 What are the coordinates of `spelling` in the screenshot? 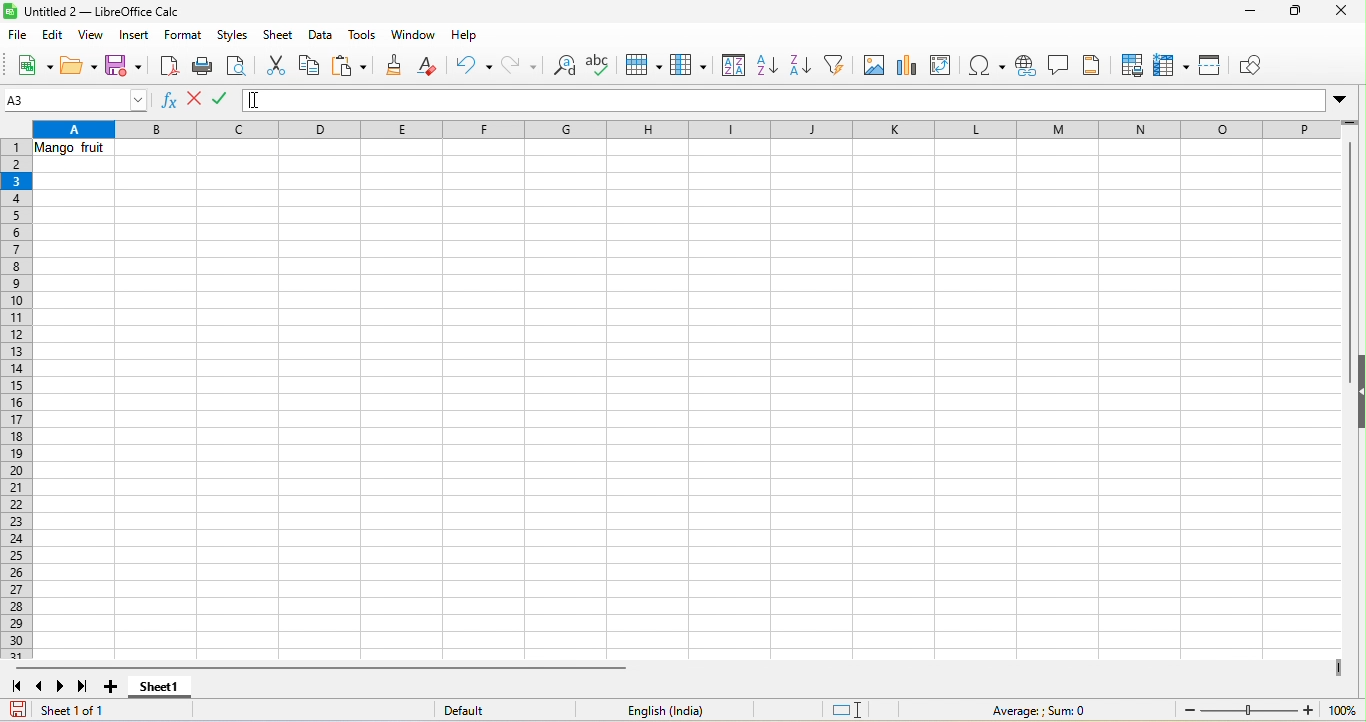 It's located at (602, 64).